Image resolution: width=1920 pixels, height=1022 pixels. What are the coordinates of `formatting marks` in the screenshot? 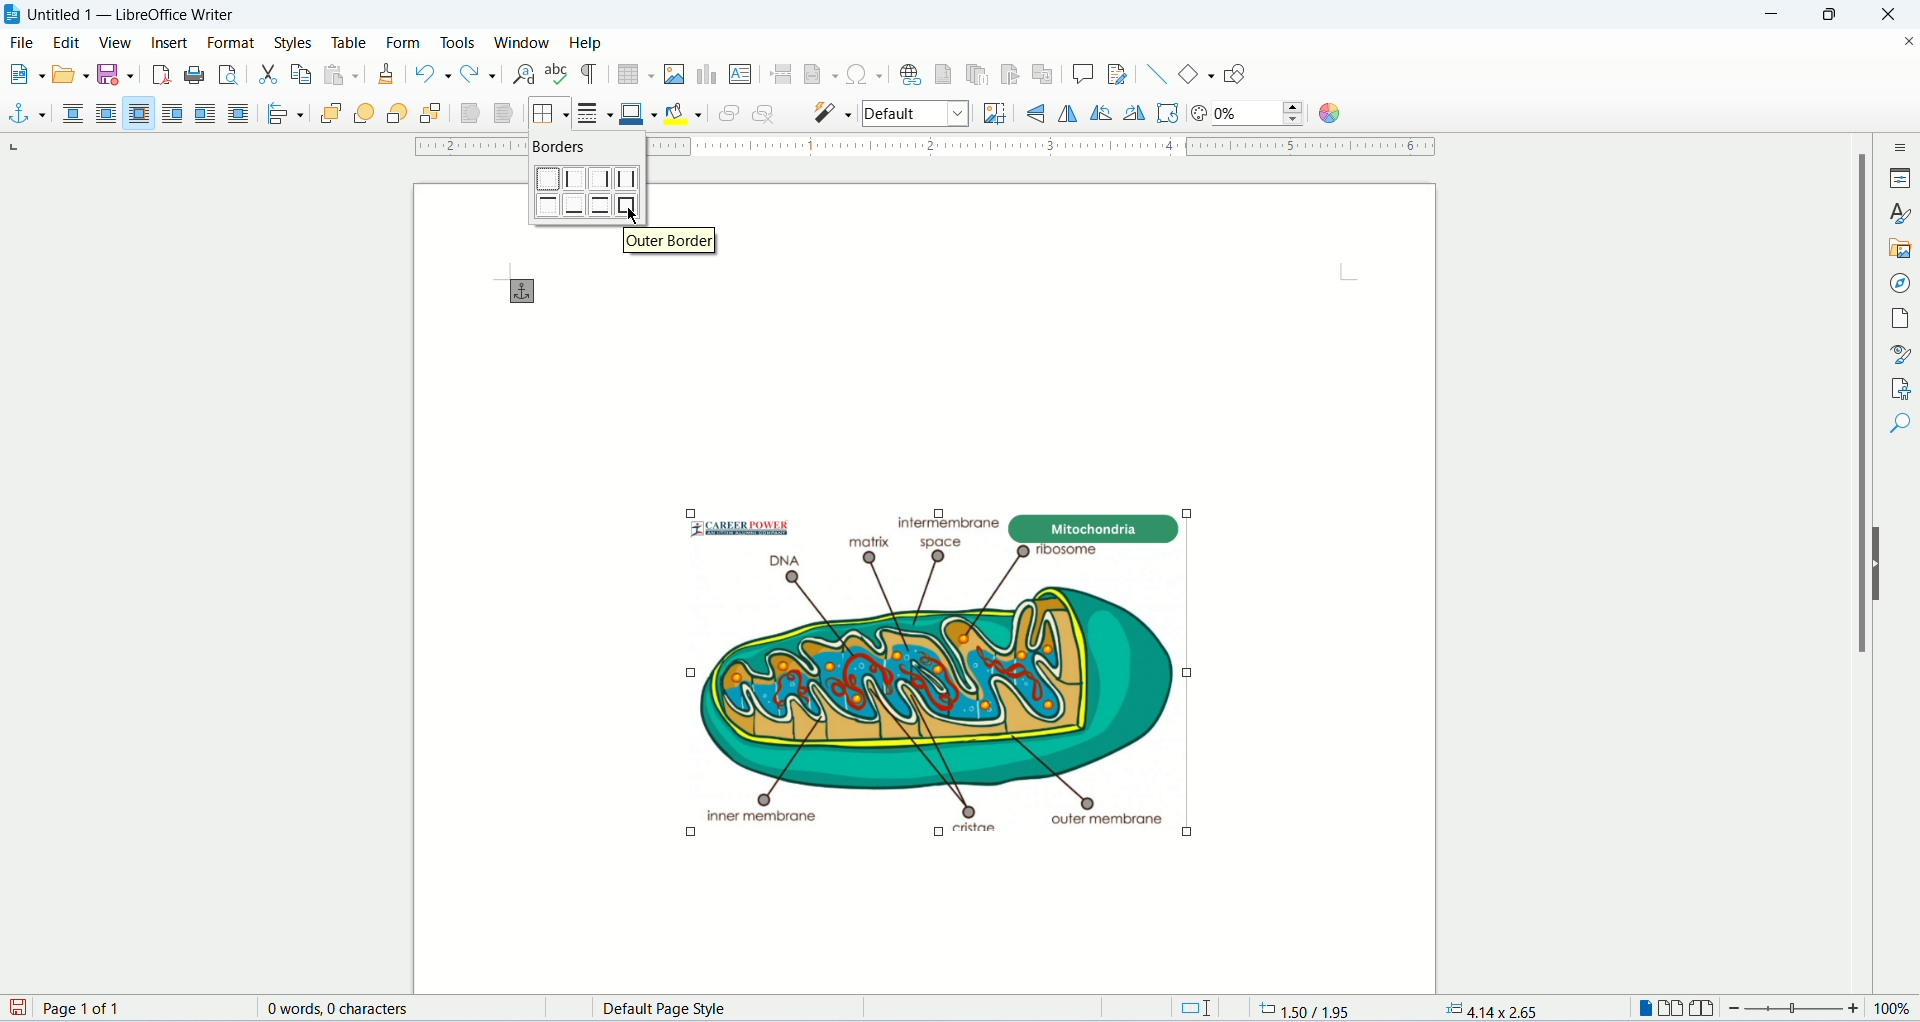 It's located at (590, 76).